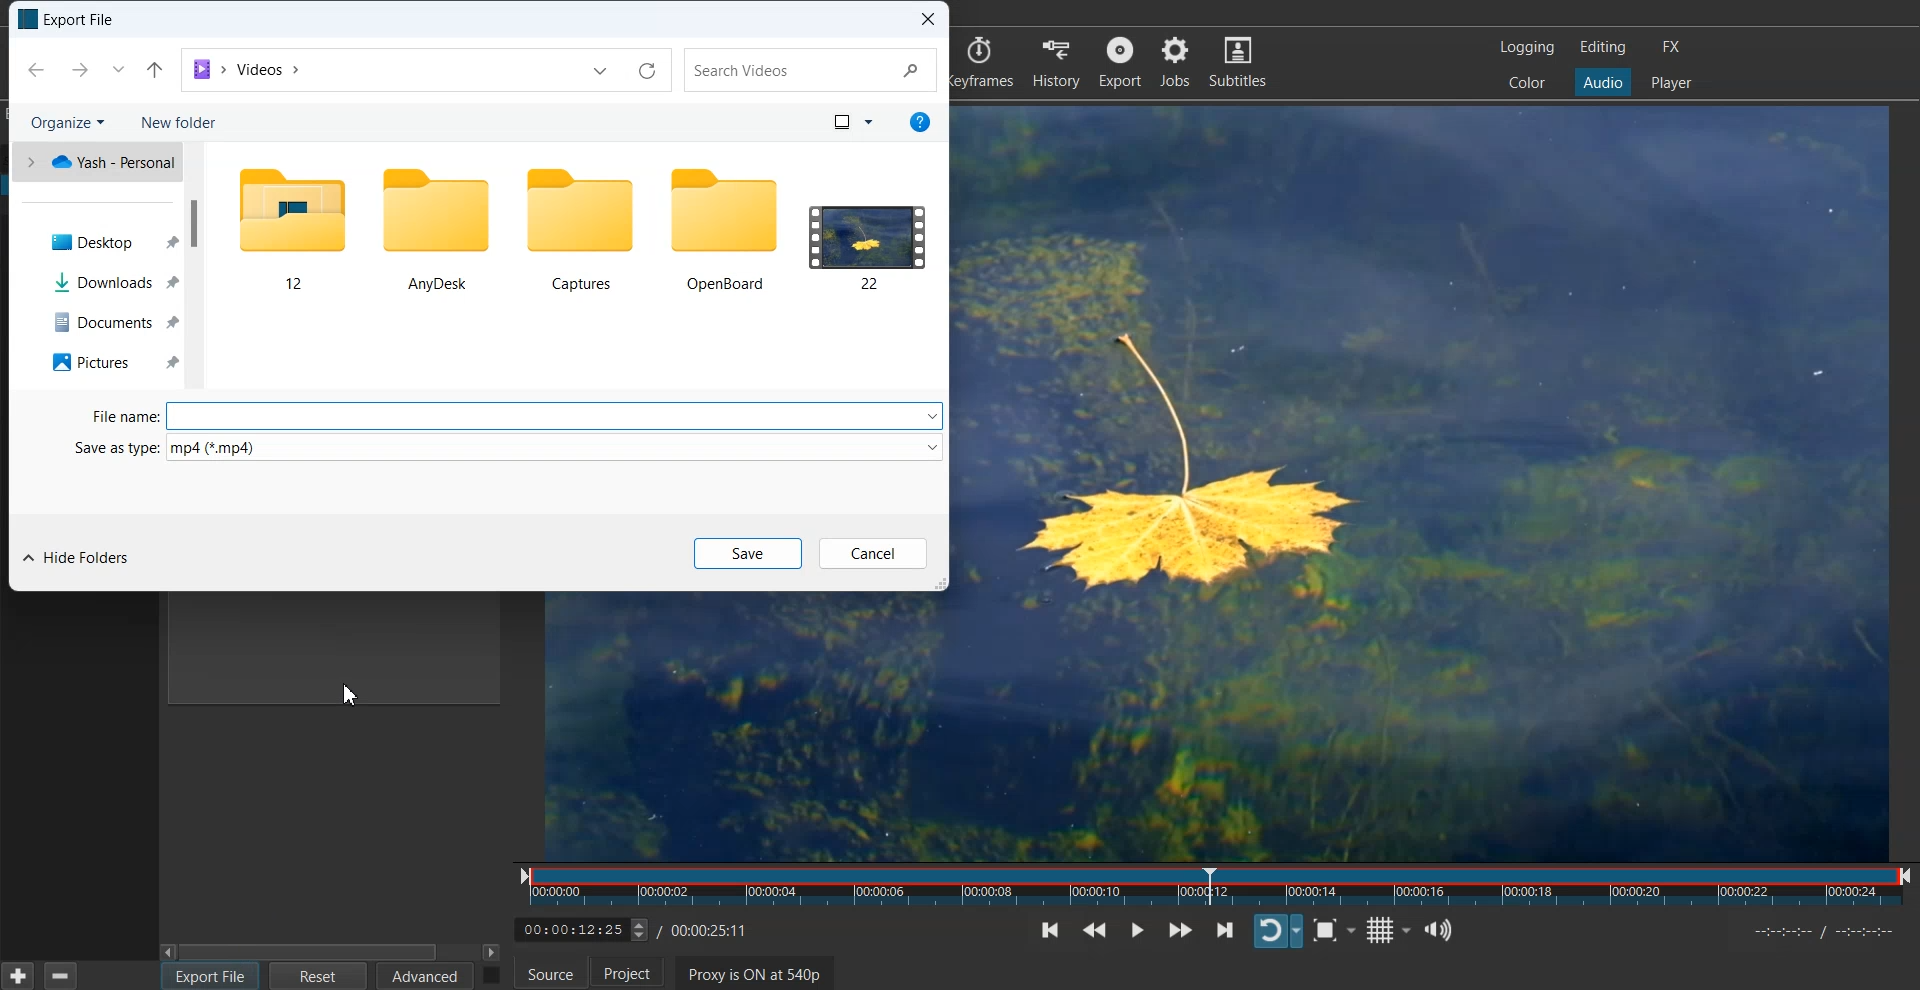 The height and width of the screenshot is (990, 1920). Describe the element at coordinates (123, 68) in the screenshot. I see `dropdown` at that location.